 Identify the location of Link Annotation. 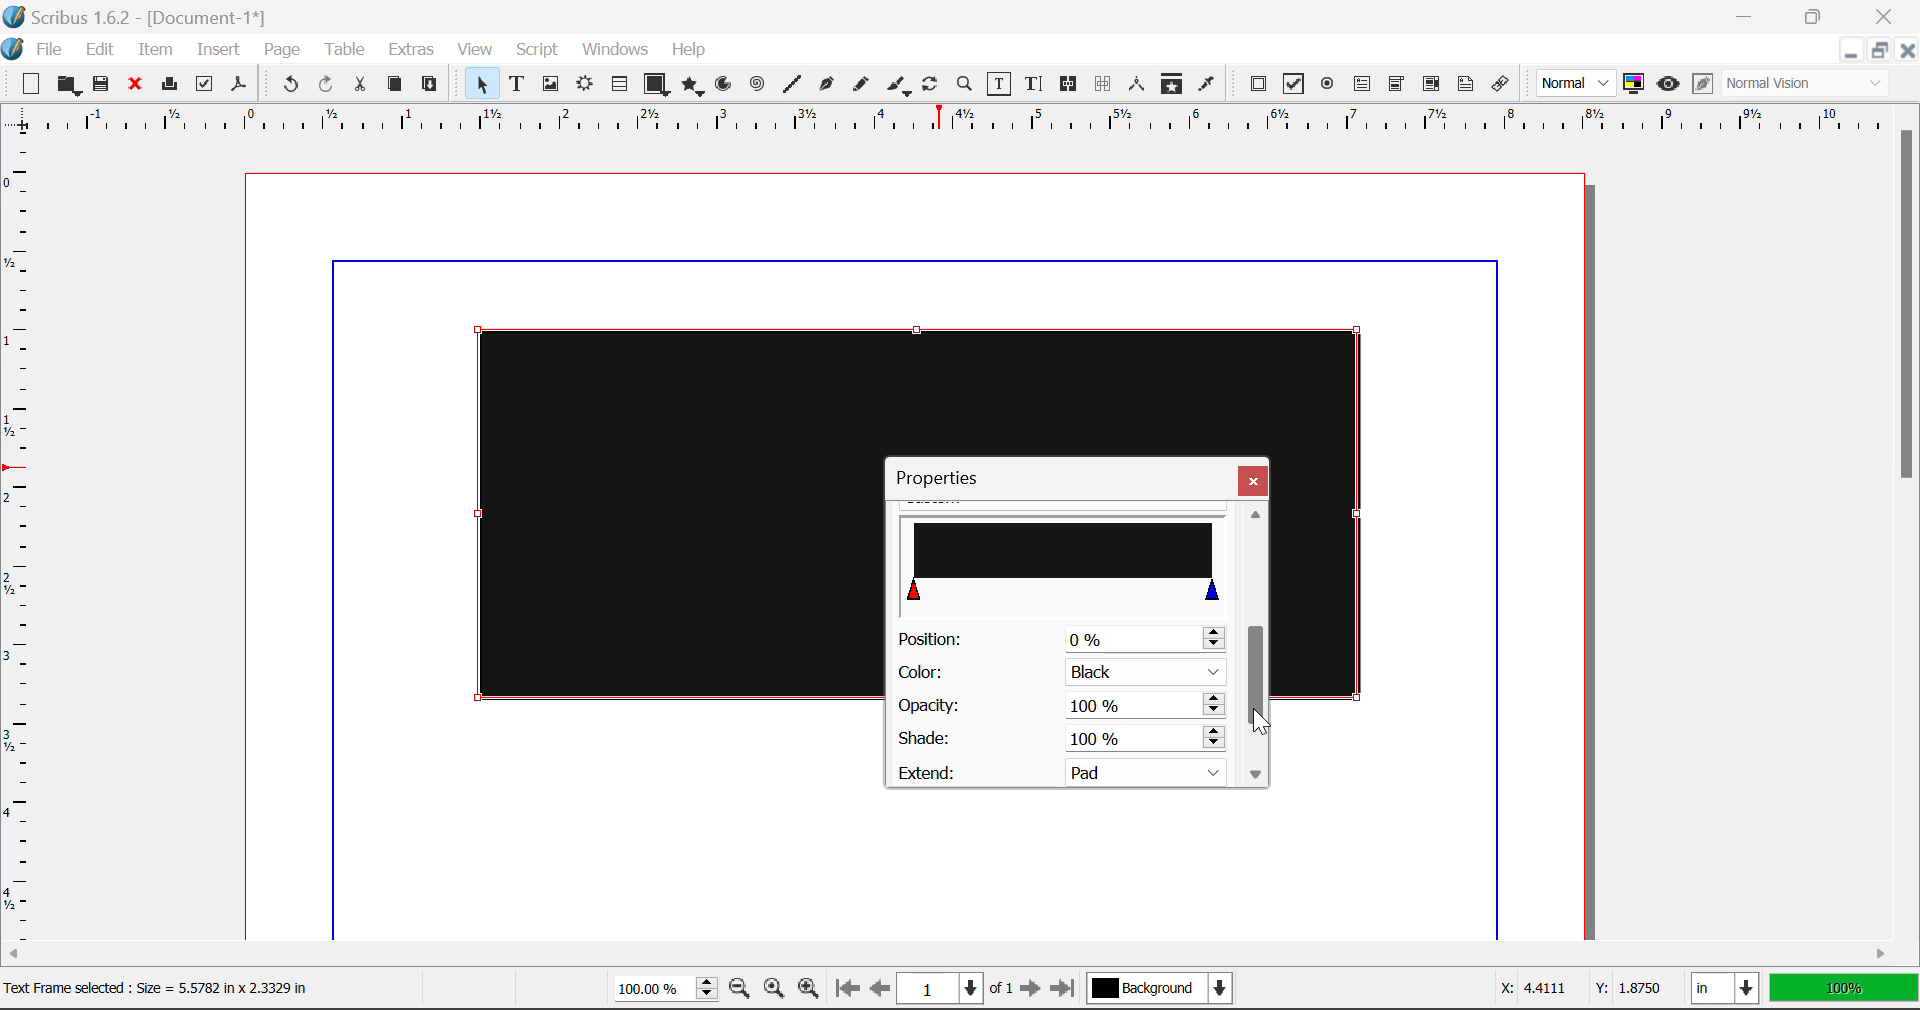
(1505, 85).